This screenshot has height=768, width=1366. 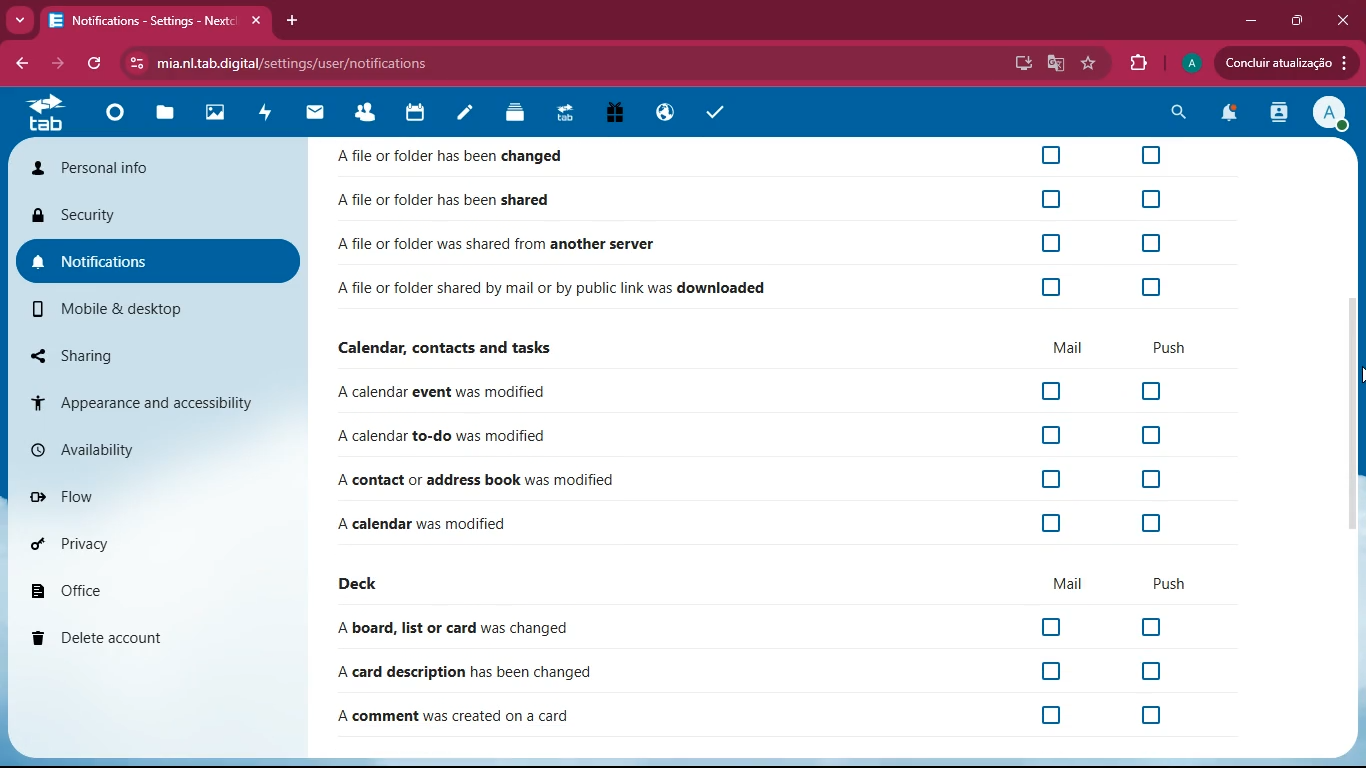 I want to click on off, so click(x=1051, y=242).